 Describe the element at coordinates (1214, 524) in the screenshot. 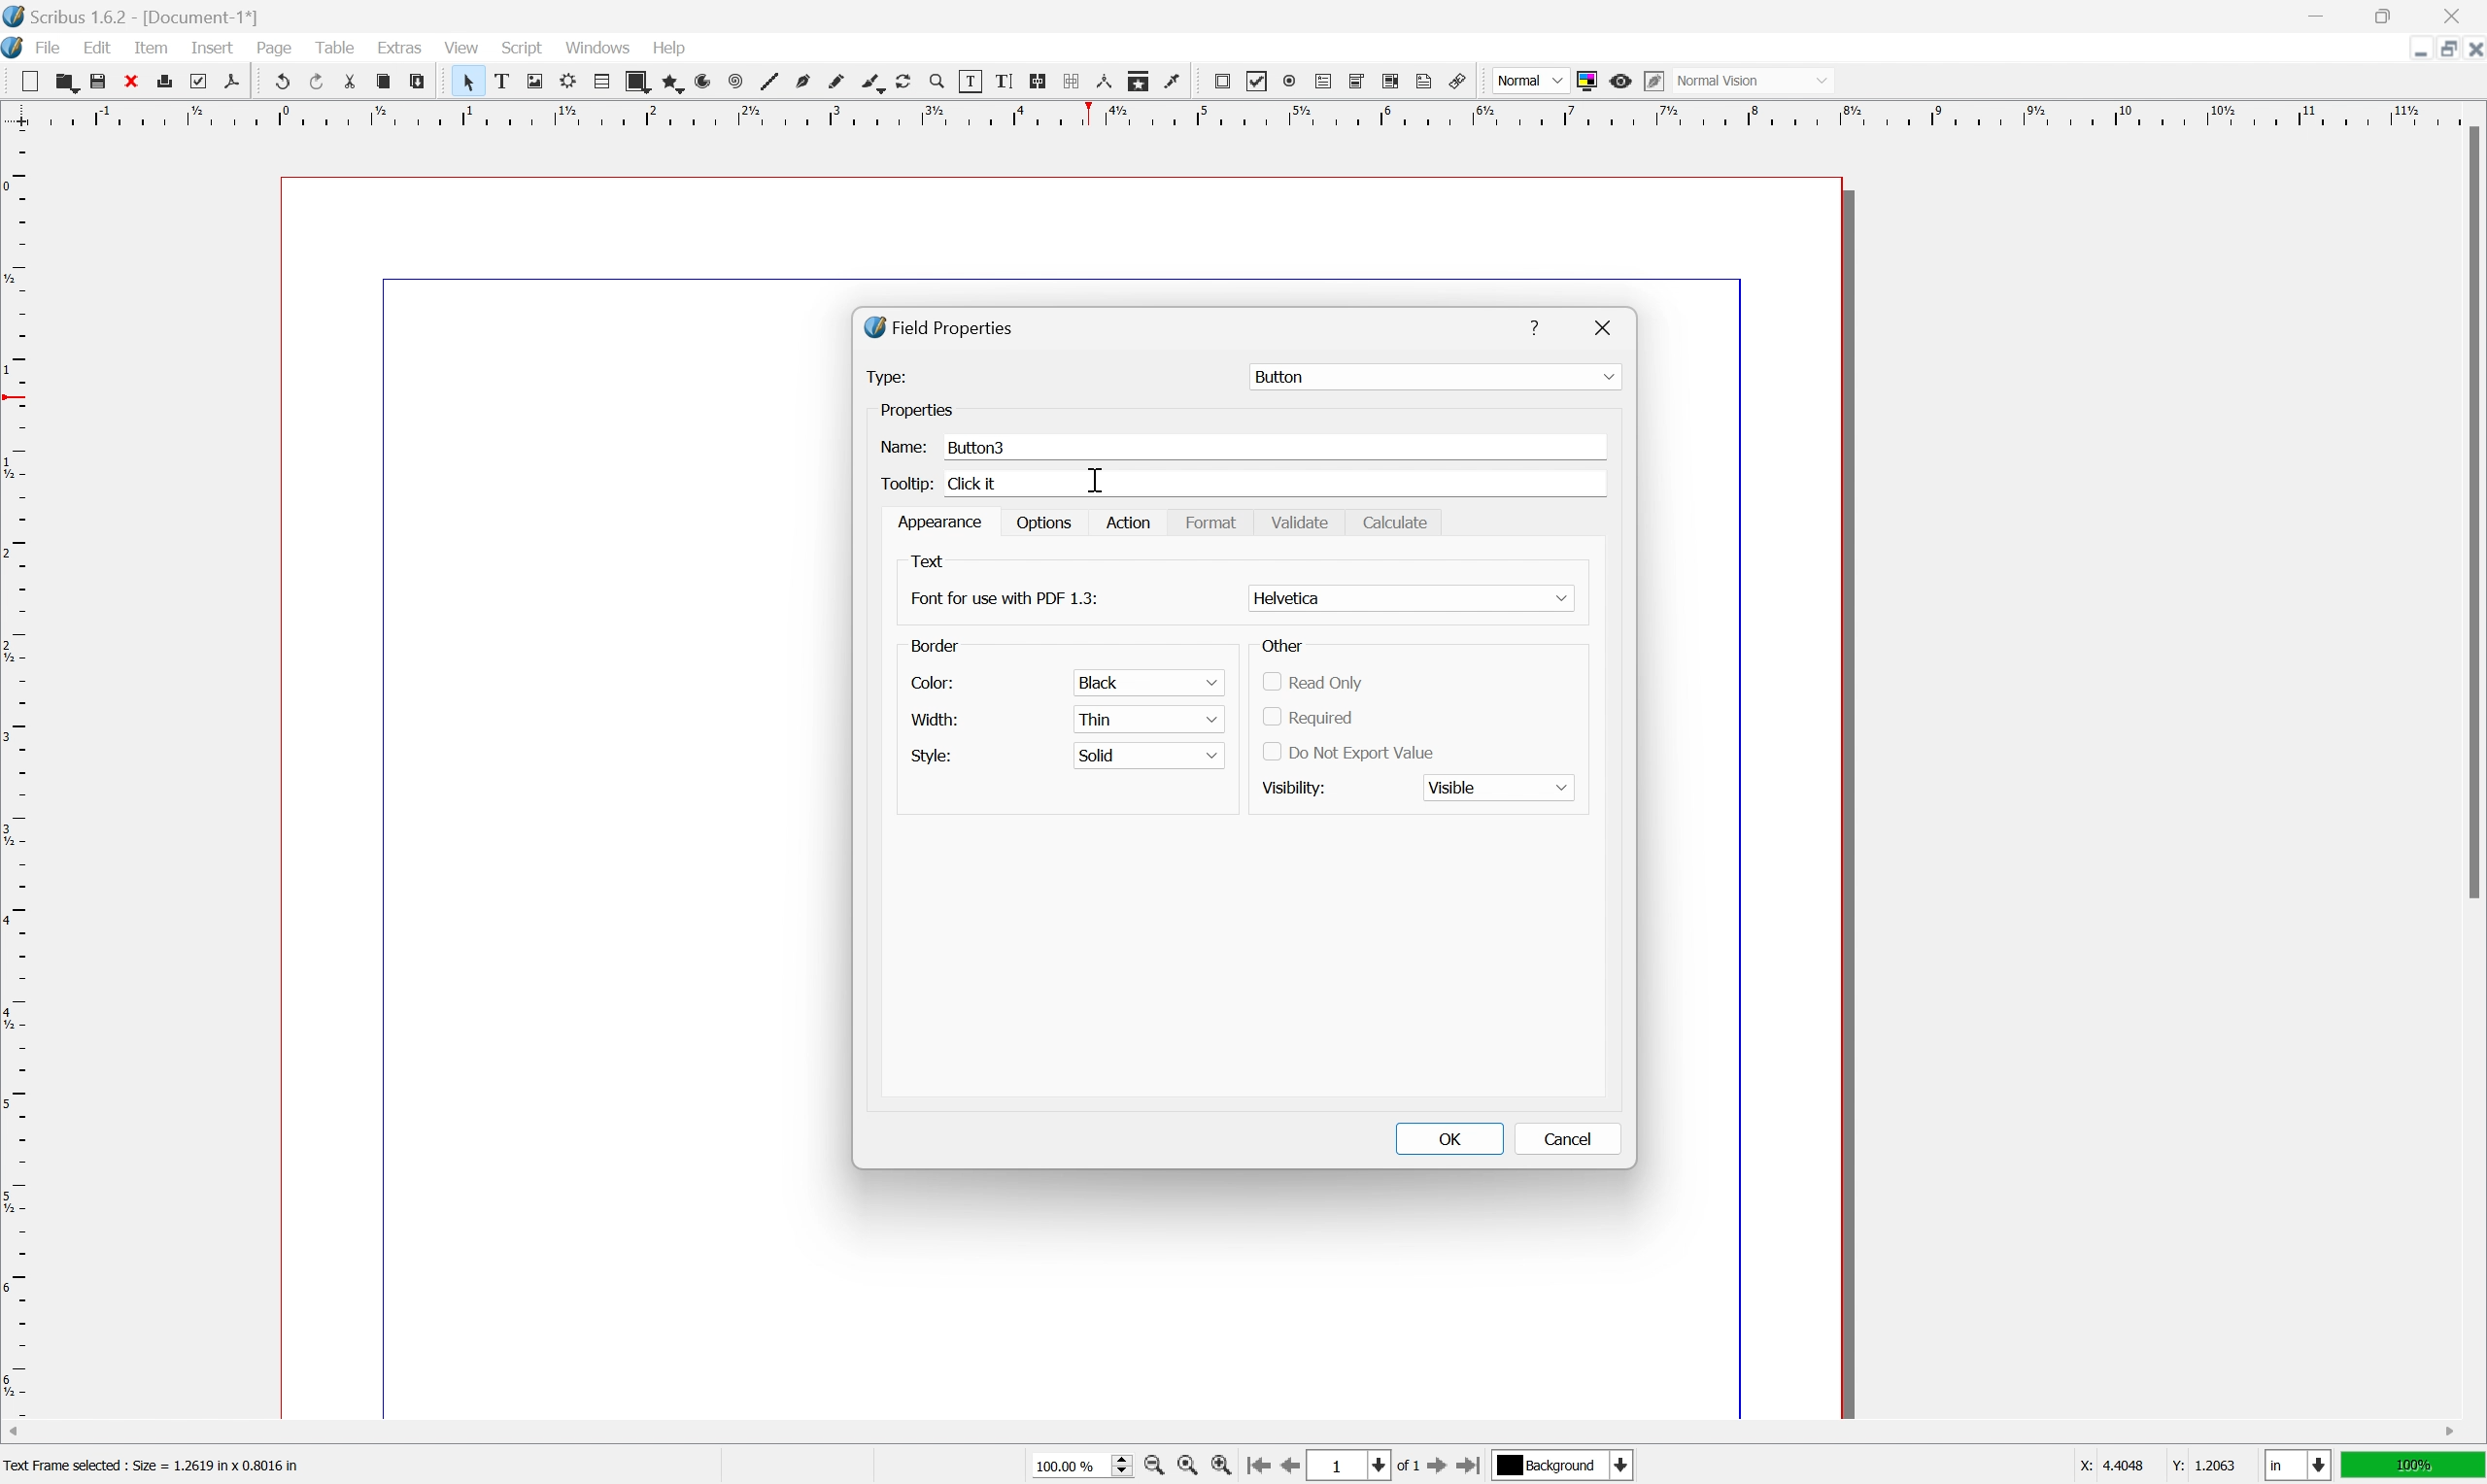

I see `Format` at that location.